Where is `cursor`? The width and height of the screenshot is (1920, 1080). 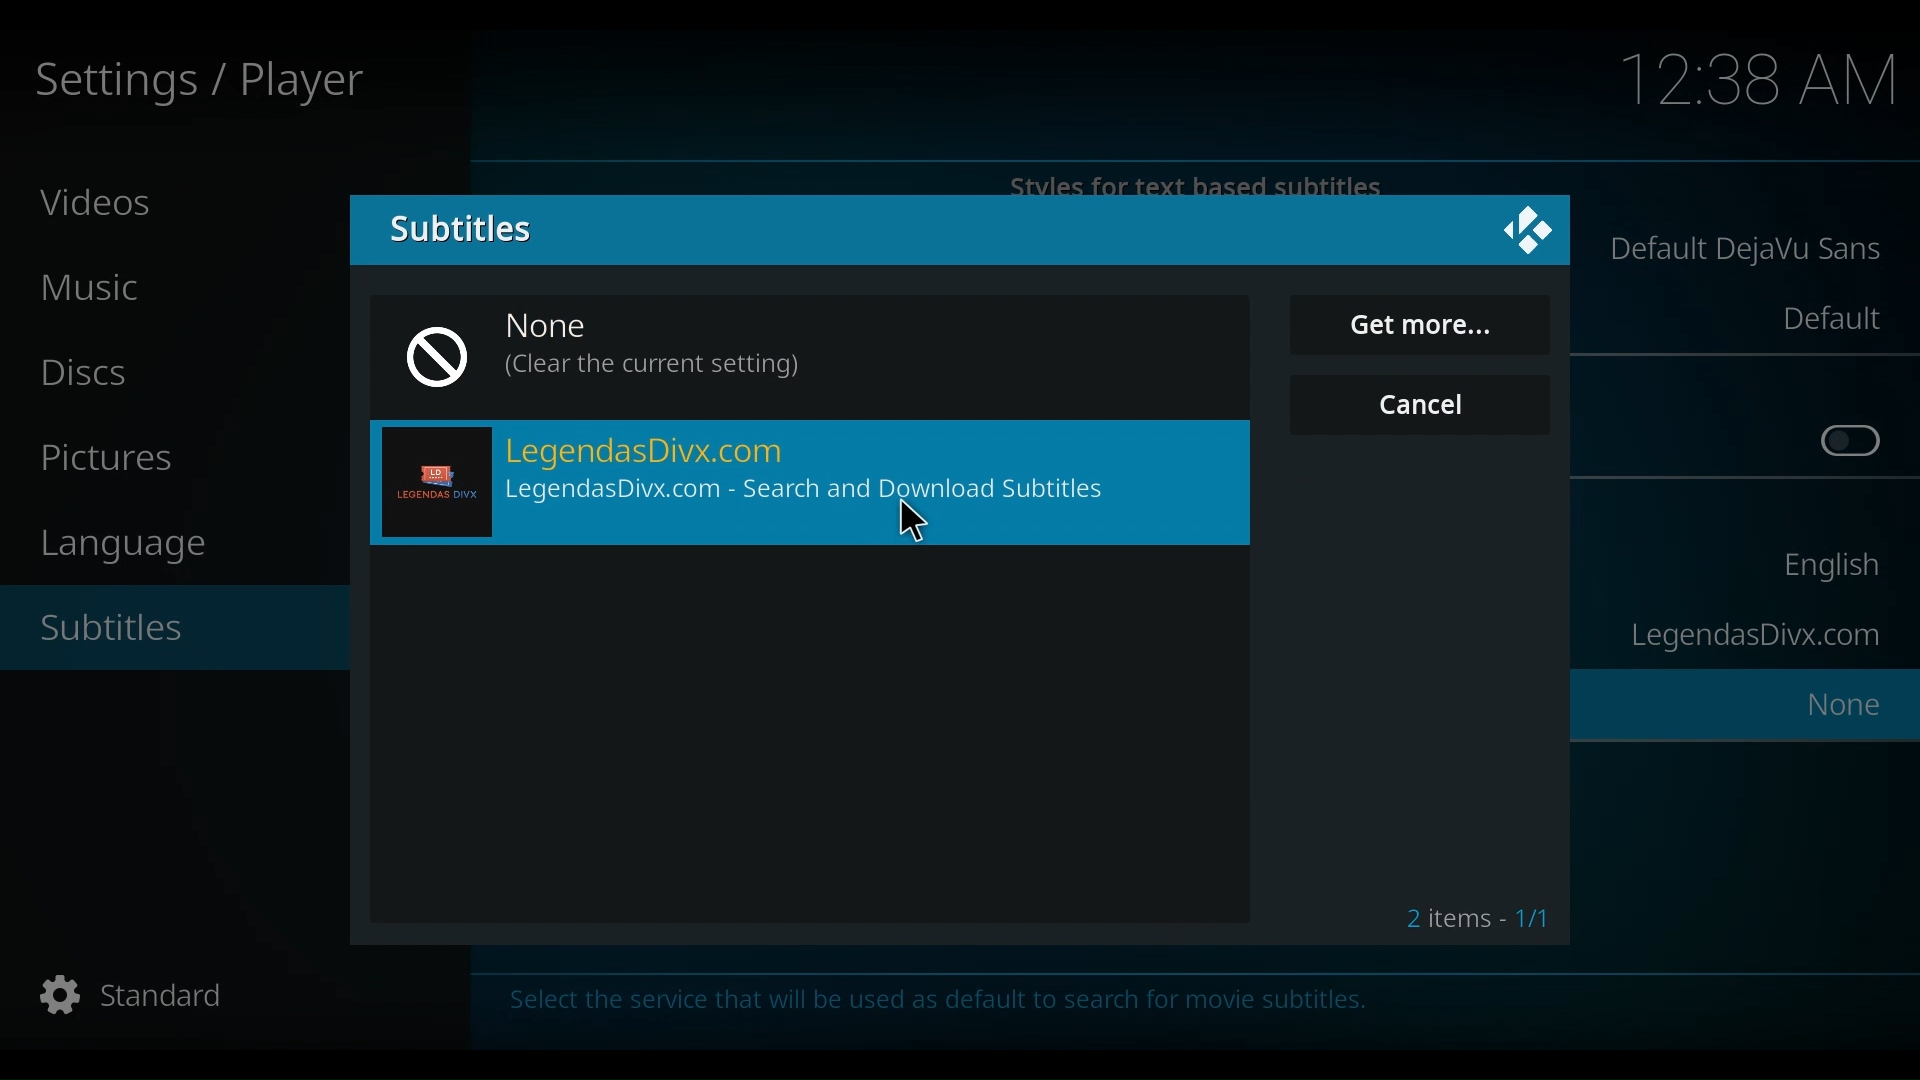 cursor is located at coordinates (913, 524).